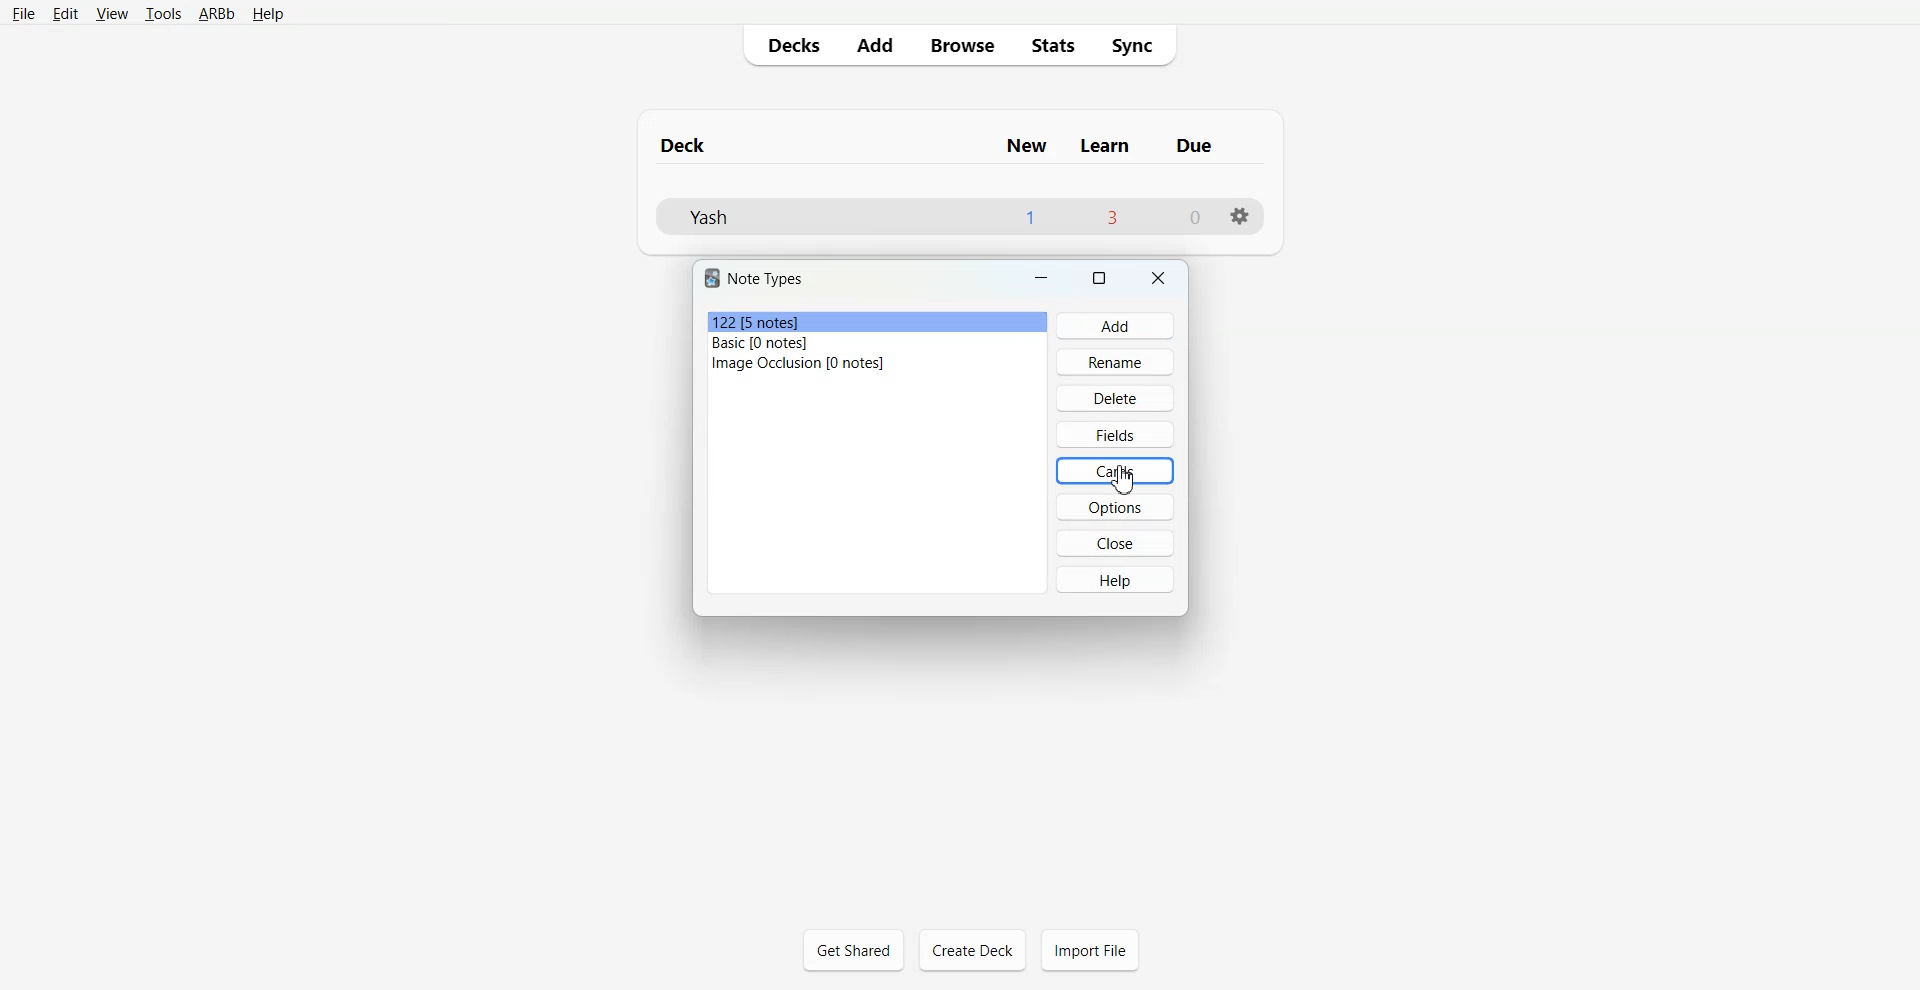 The width and height of the screenshot is (1920, 990). What do you see at coordinates (1137, 43) in the screenshot?
I see `Sync` at bounding box center [1137, 43].